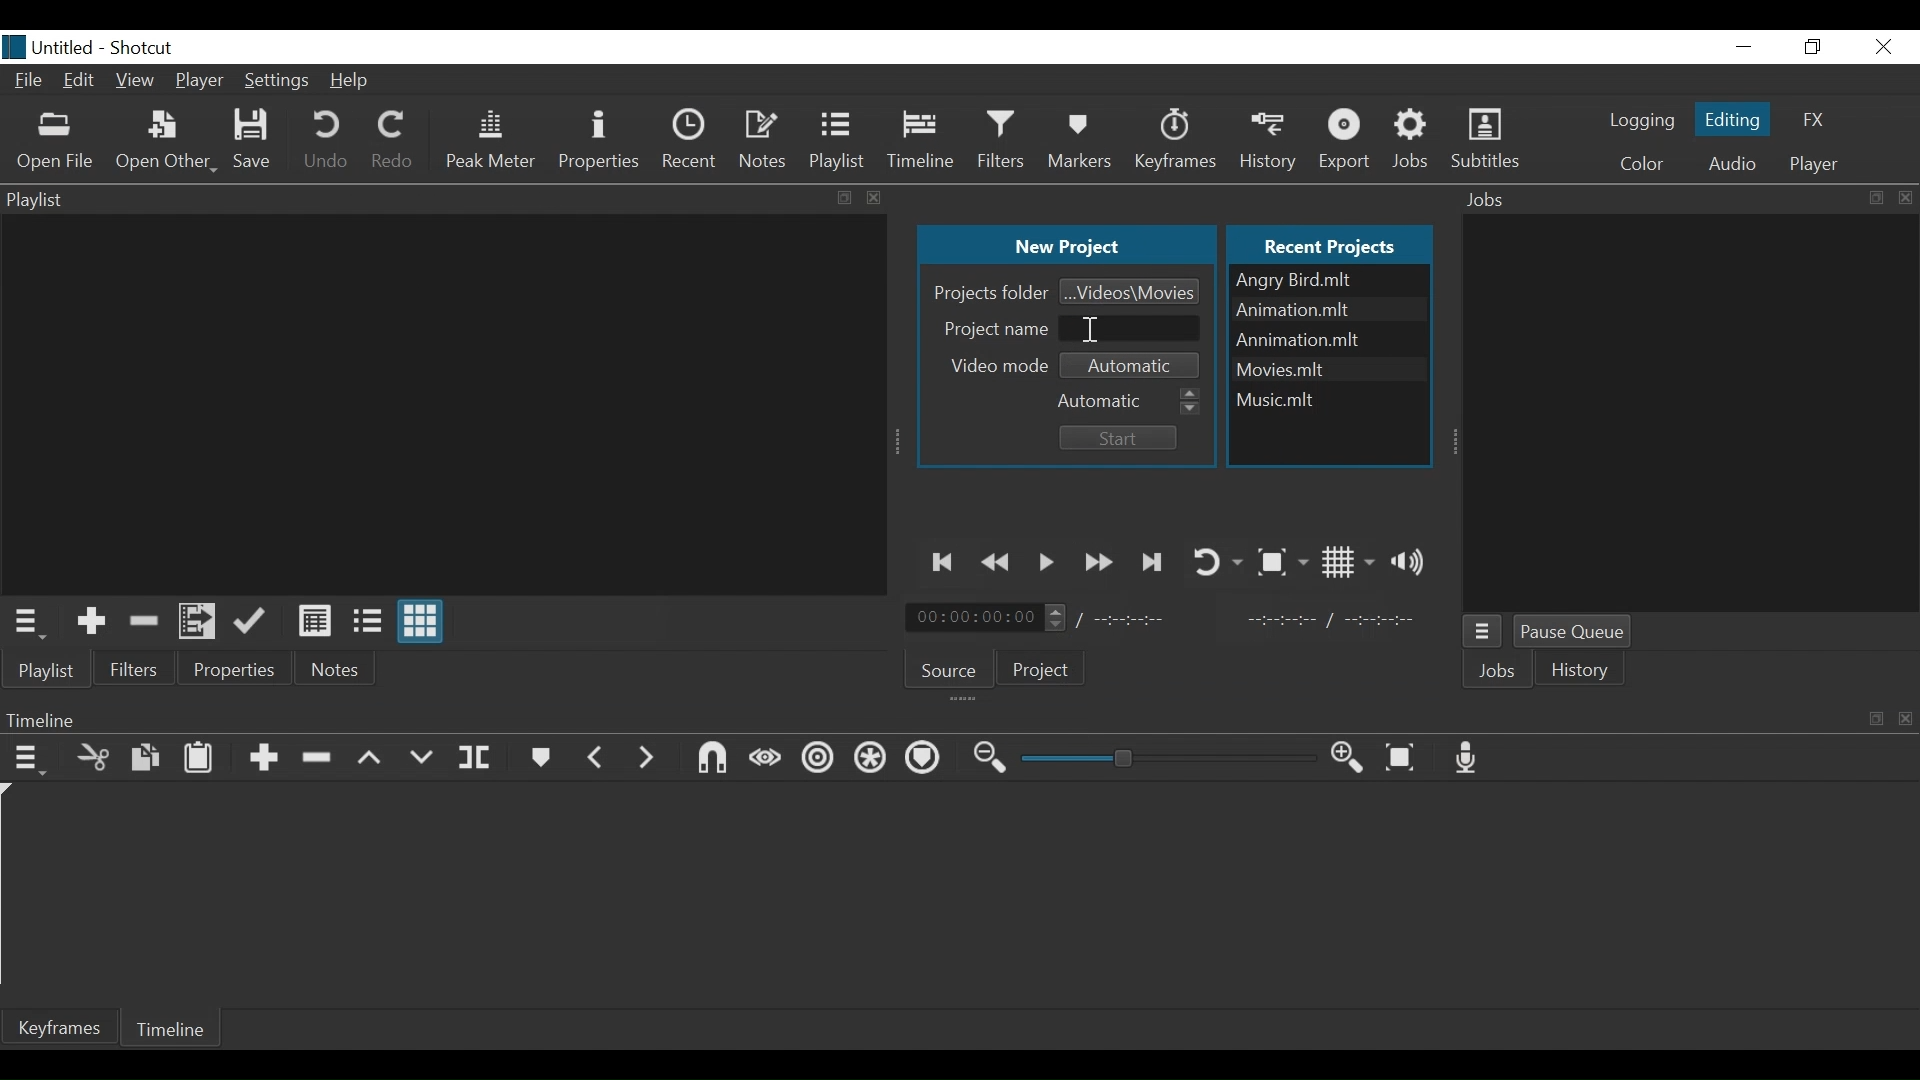 The width and height of the screenshot is (1920, 1080). Describe the element at coordinates (945, 562) in the screenshot. I see `Skip to the previous point` at that location.